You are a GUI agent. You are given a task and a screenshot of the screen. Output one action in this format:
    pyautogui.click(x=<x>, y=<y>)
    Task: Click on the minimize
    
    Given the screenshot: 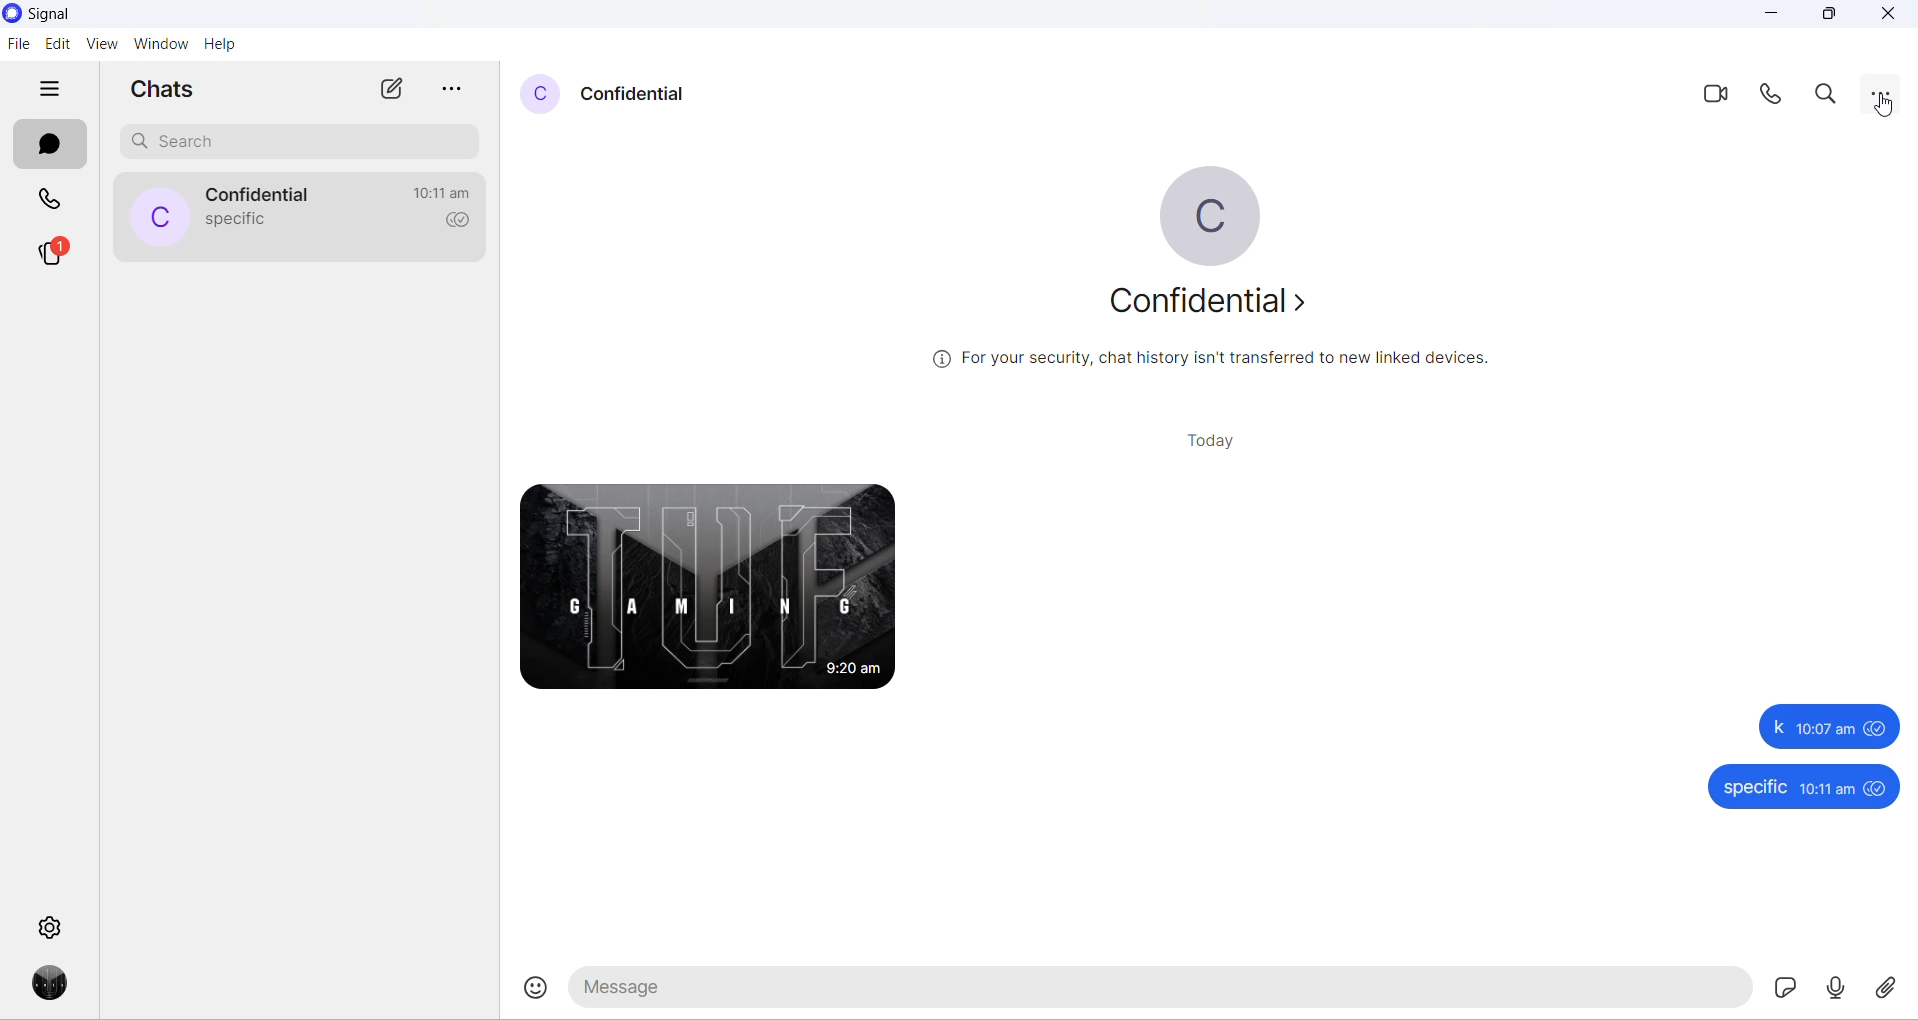 What is the action you would take?
    pyautogui.click(x=1772, y=17)
    